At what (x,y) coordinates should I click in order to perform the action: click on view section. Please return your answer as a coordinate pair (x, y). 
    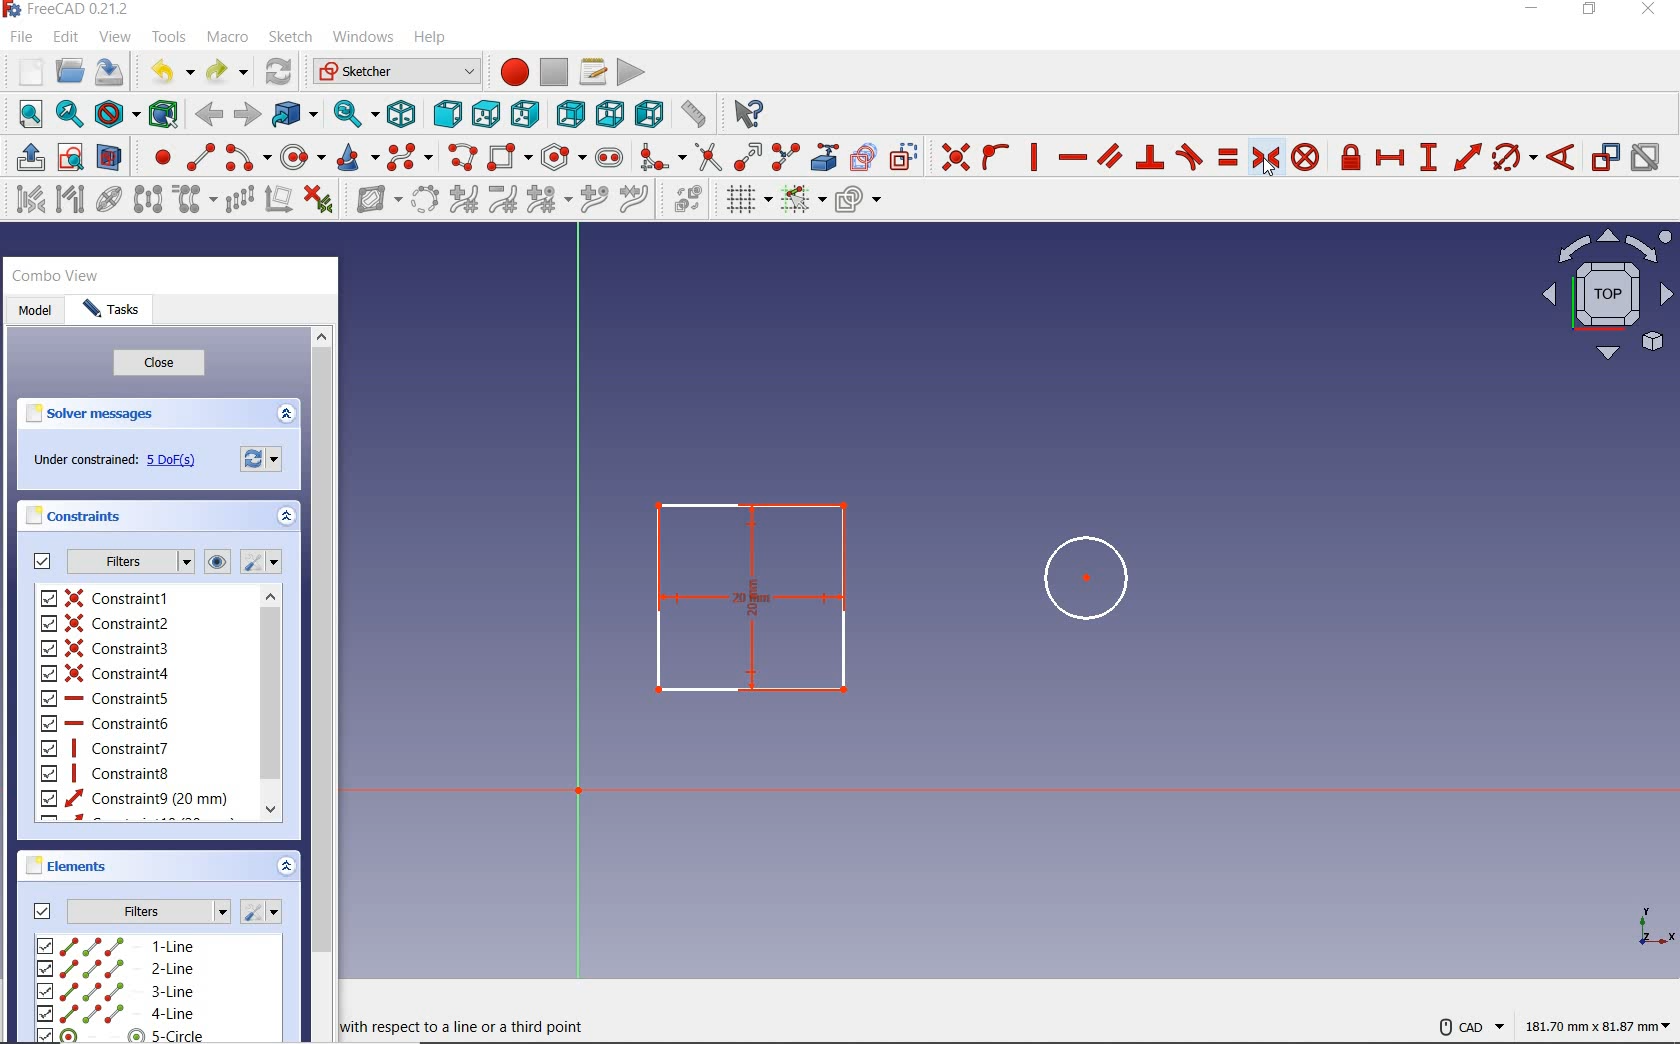
    Looking at the image, I should click on (111, 155).